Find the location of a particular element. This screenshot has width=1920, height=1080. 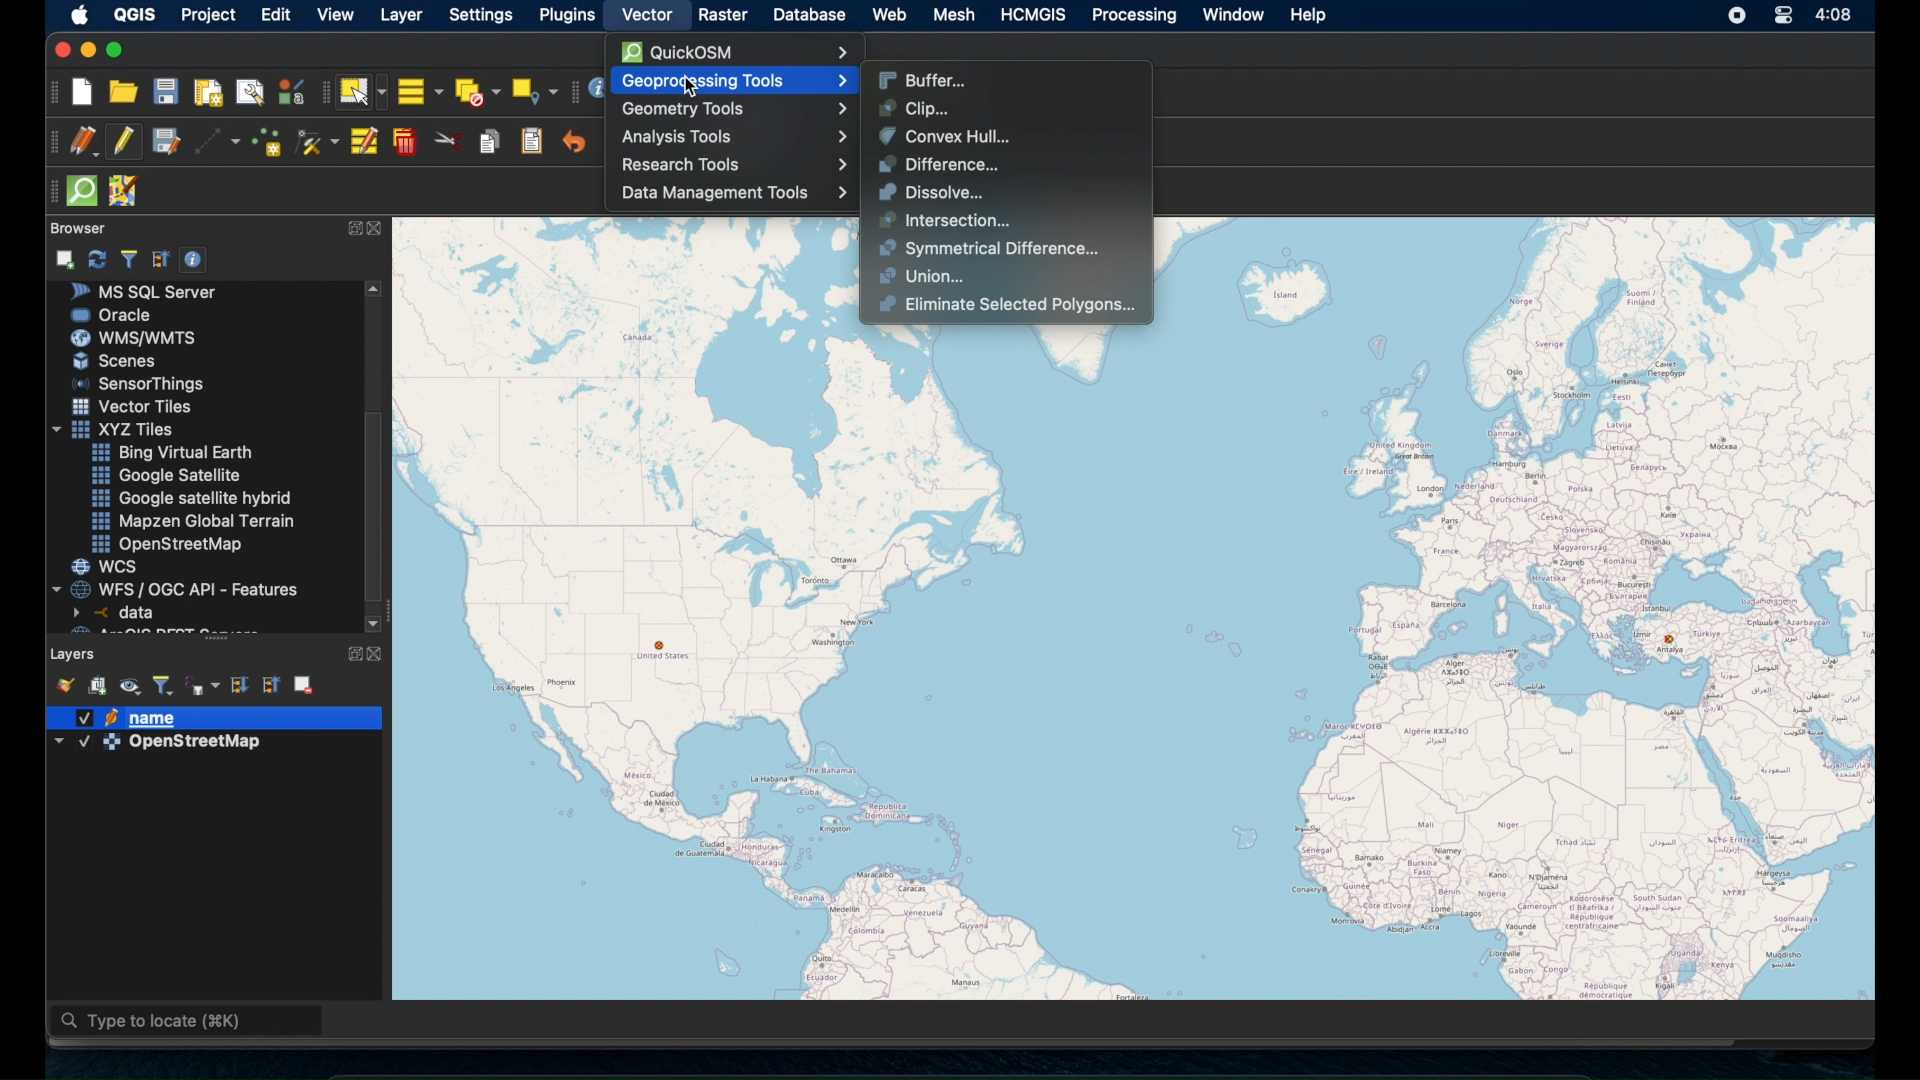

scroll down arrow is located at coordinates (373, 621).